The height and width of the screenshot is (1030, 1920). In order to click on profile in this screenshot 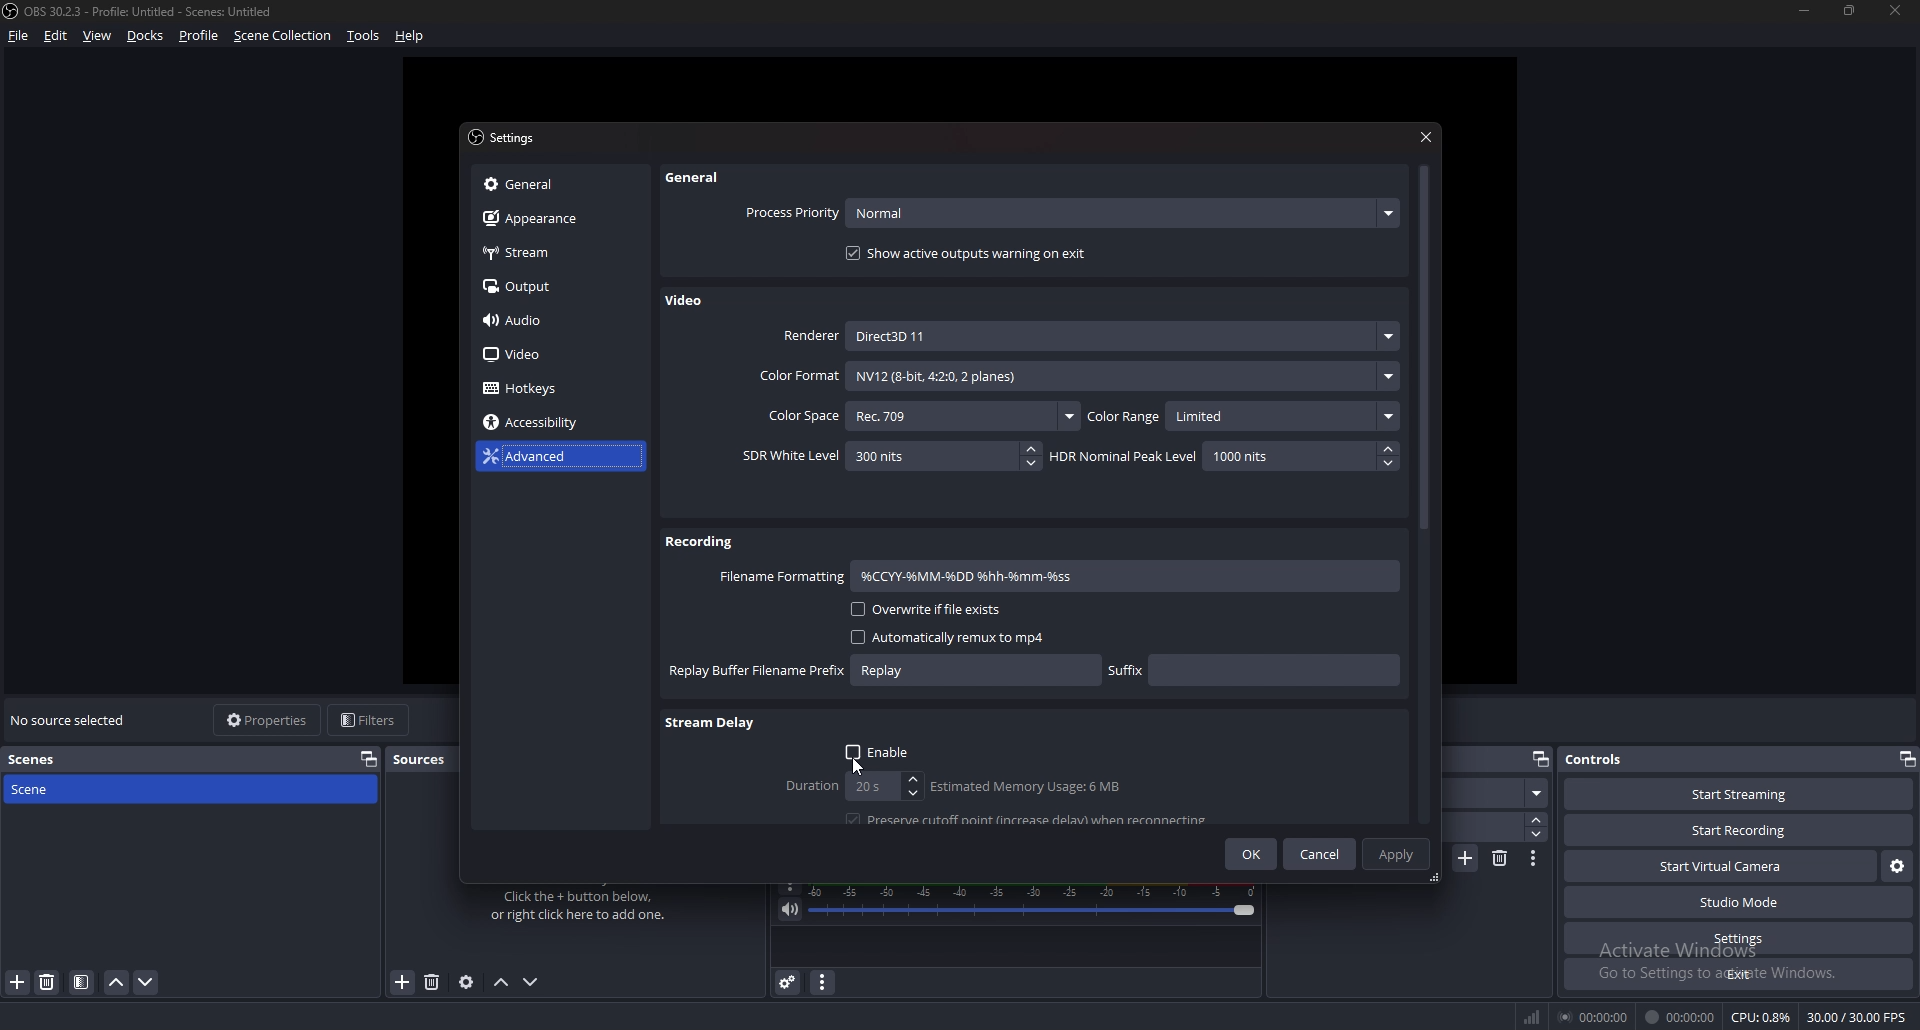, I will do `click(202, 36)`.